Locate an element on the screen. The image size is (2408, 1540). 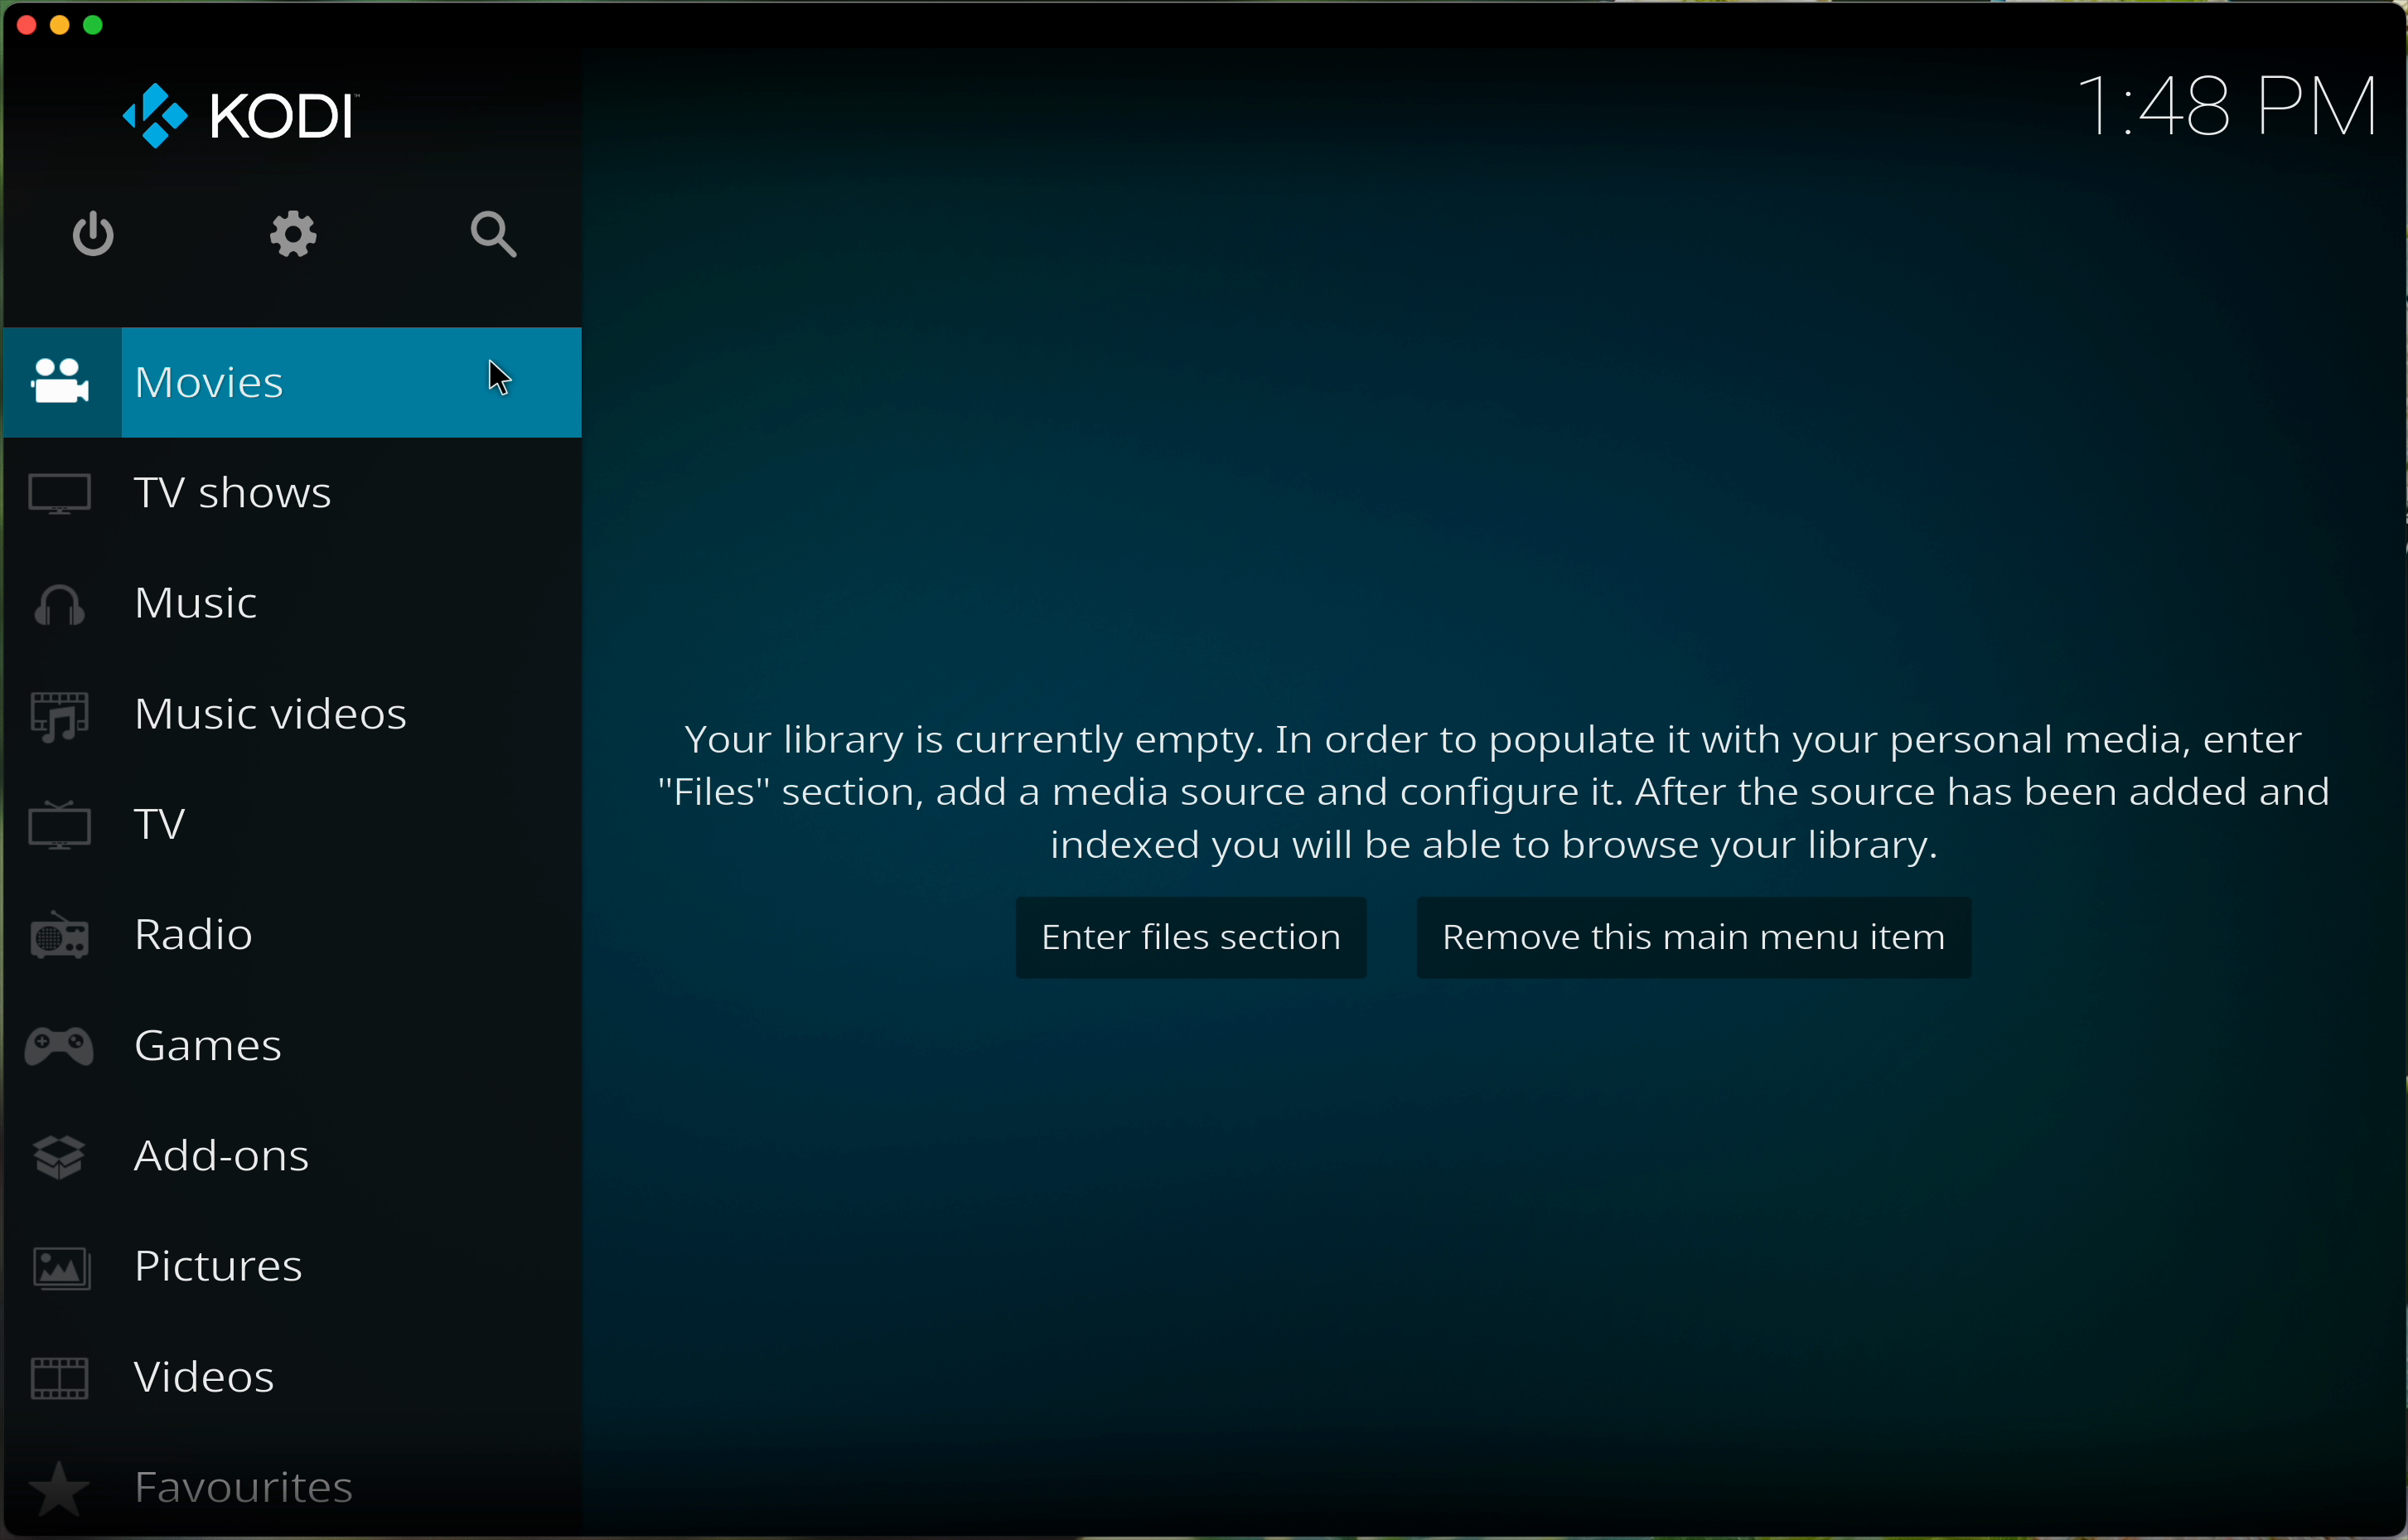
minimise is located at coordinates (64, 23).